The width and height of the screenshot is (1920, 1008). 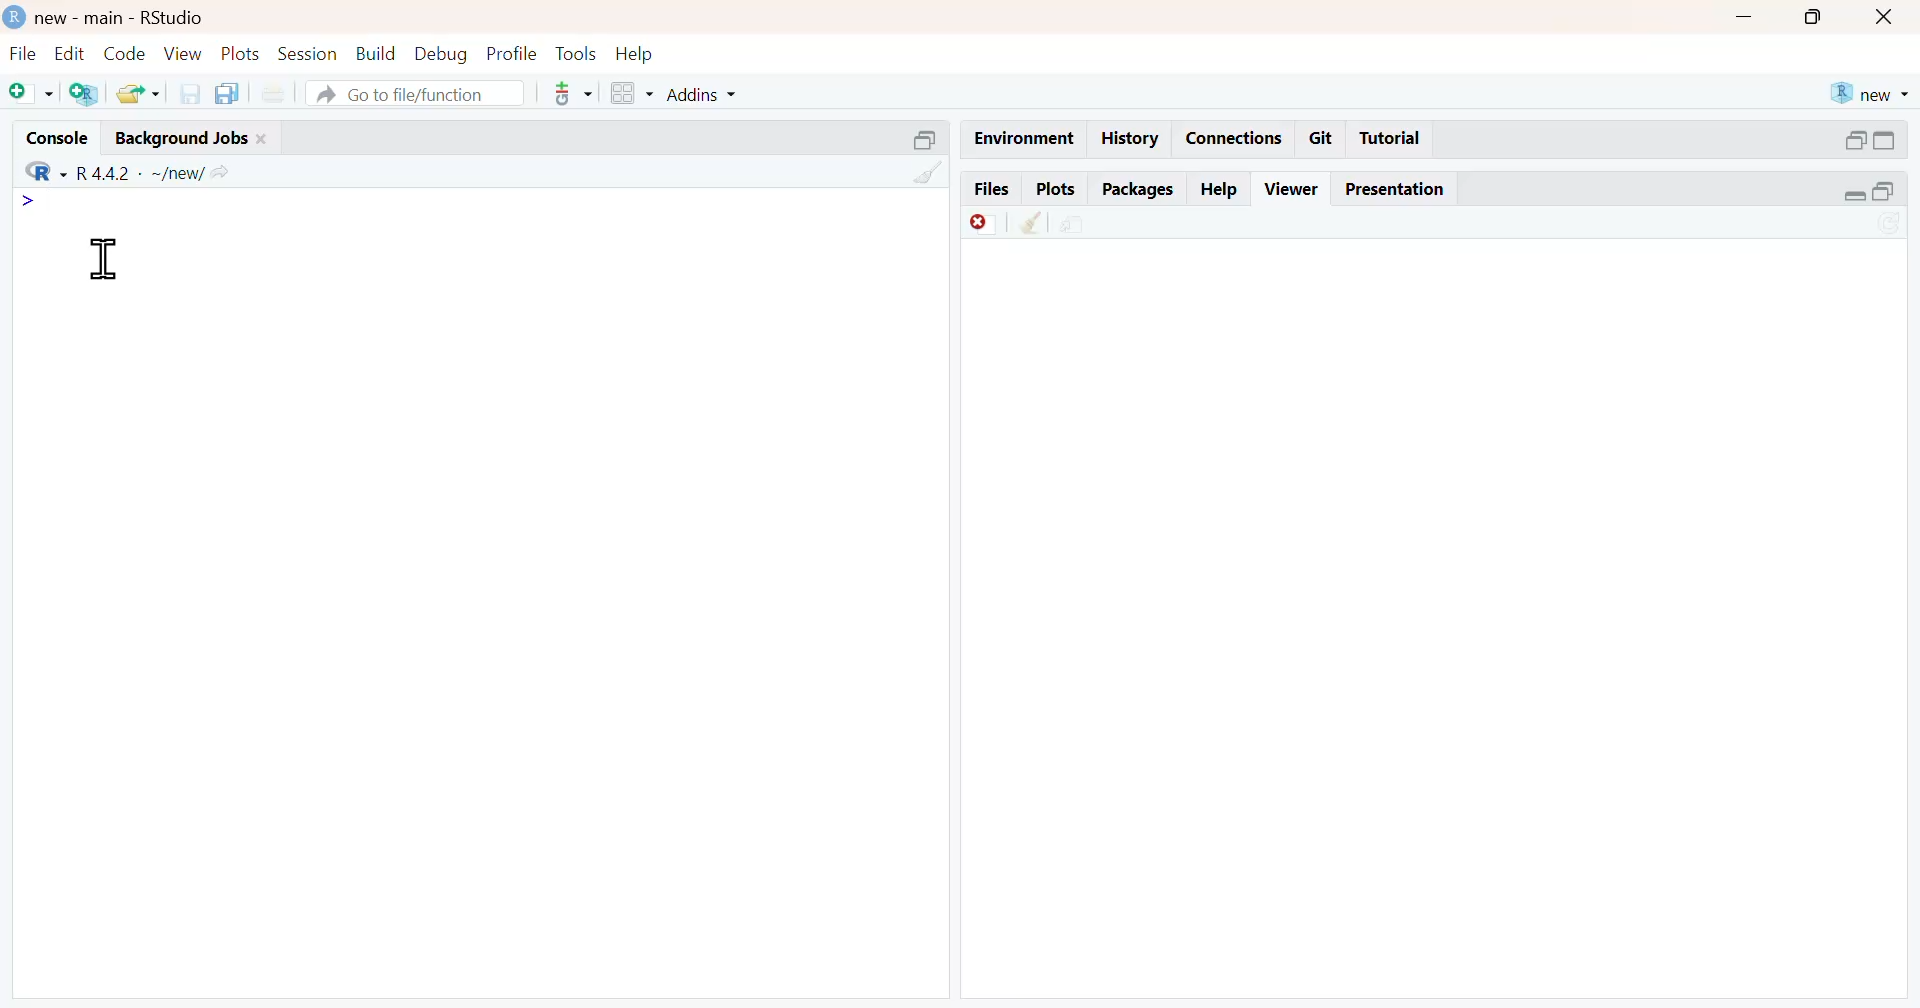 I want to click on plots, so click(x=241, y=55).